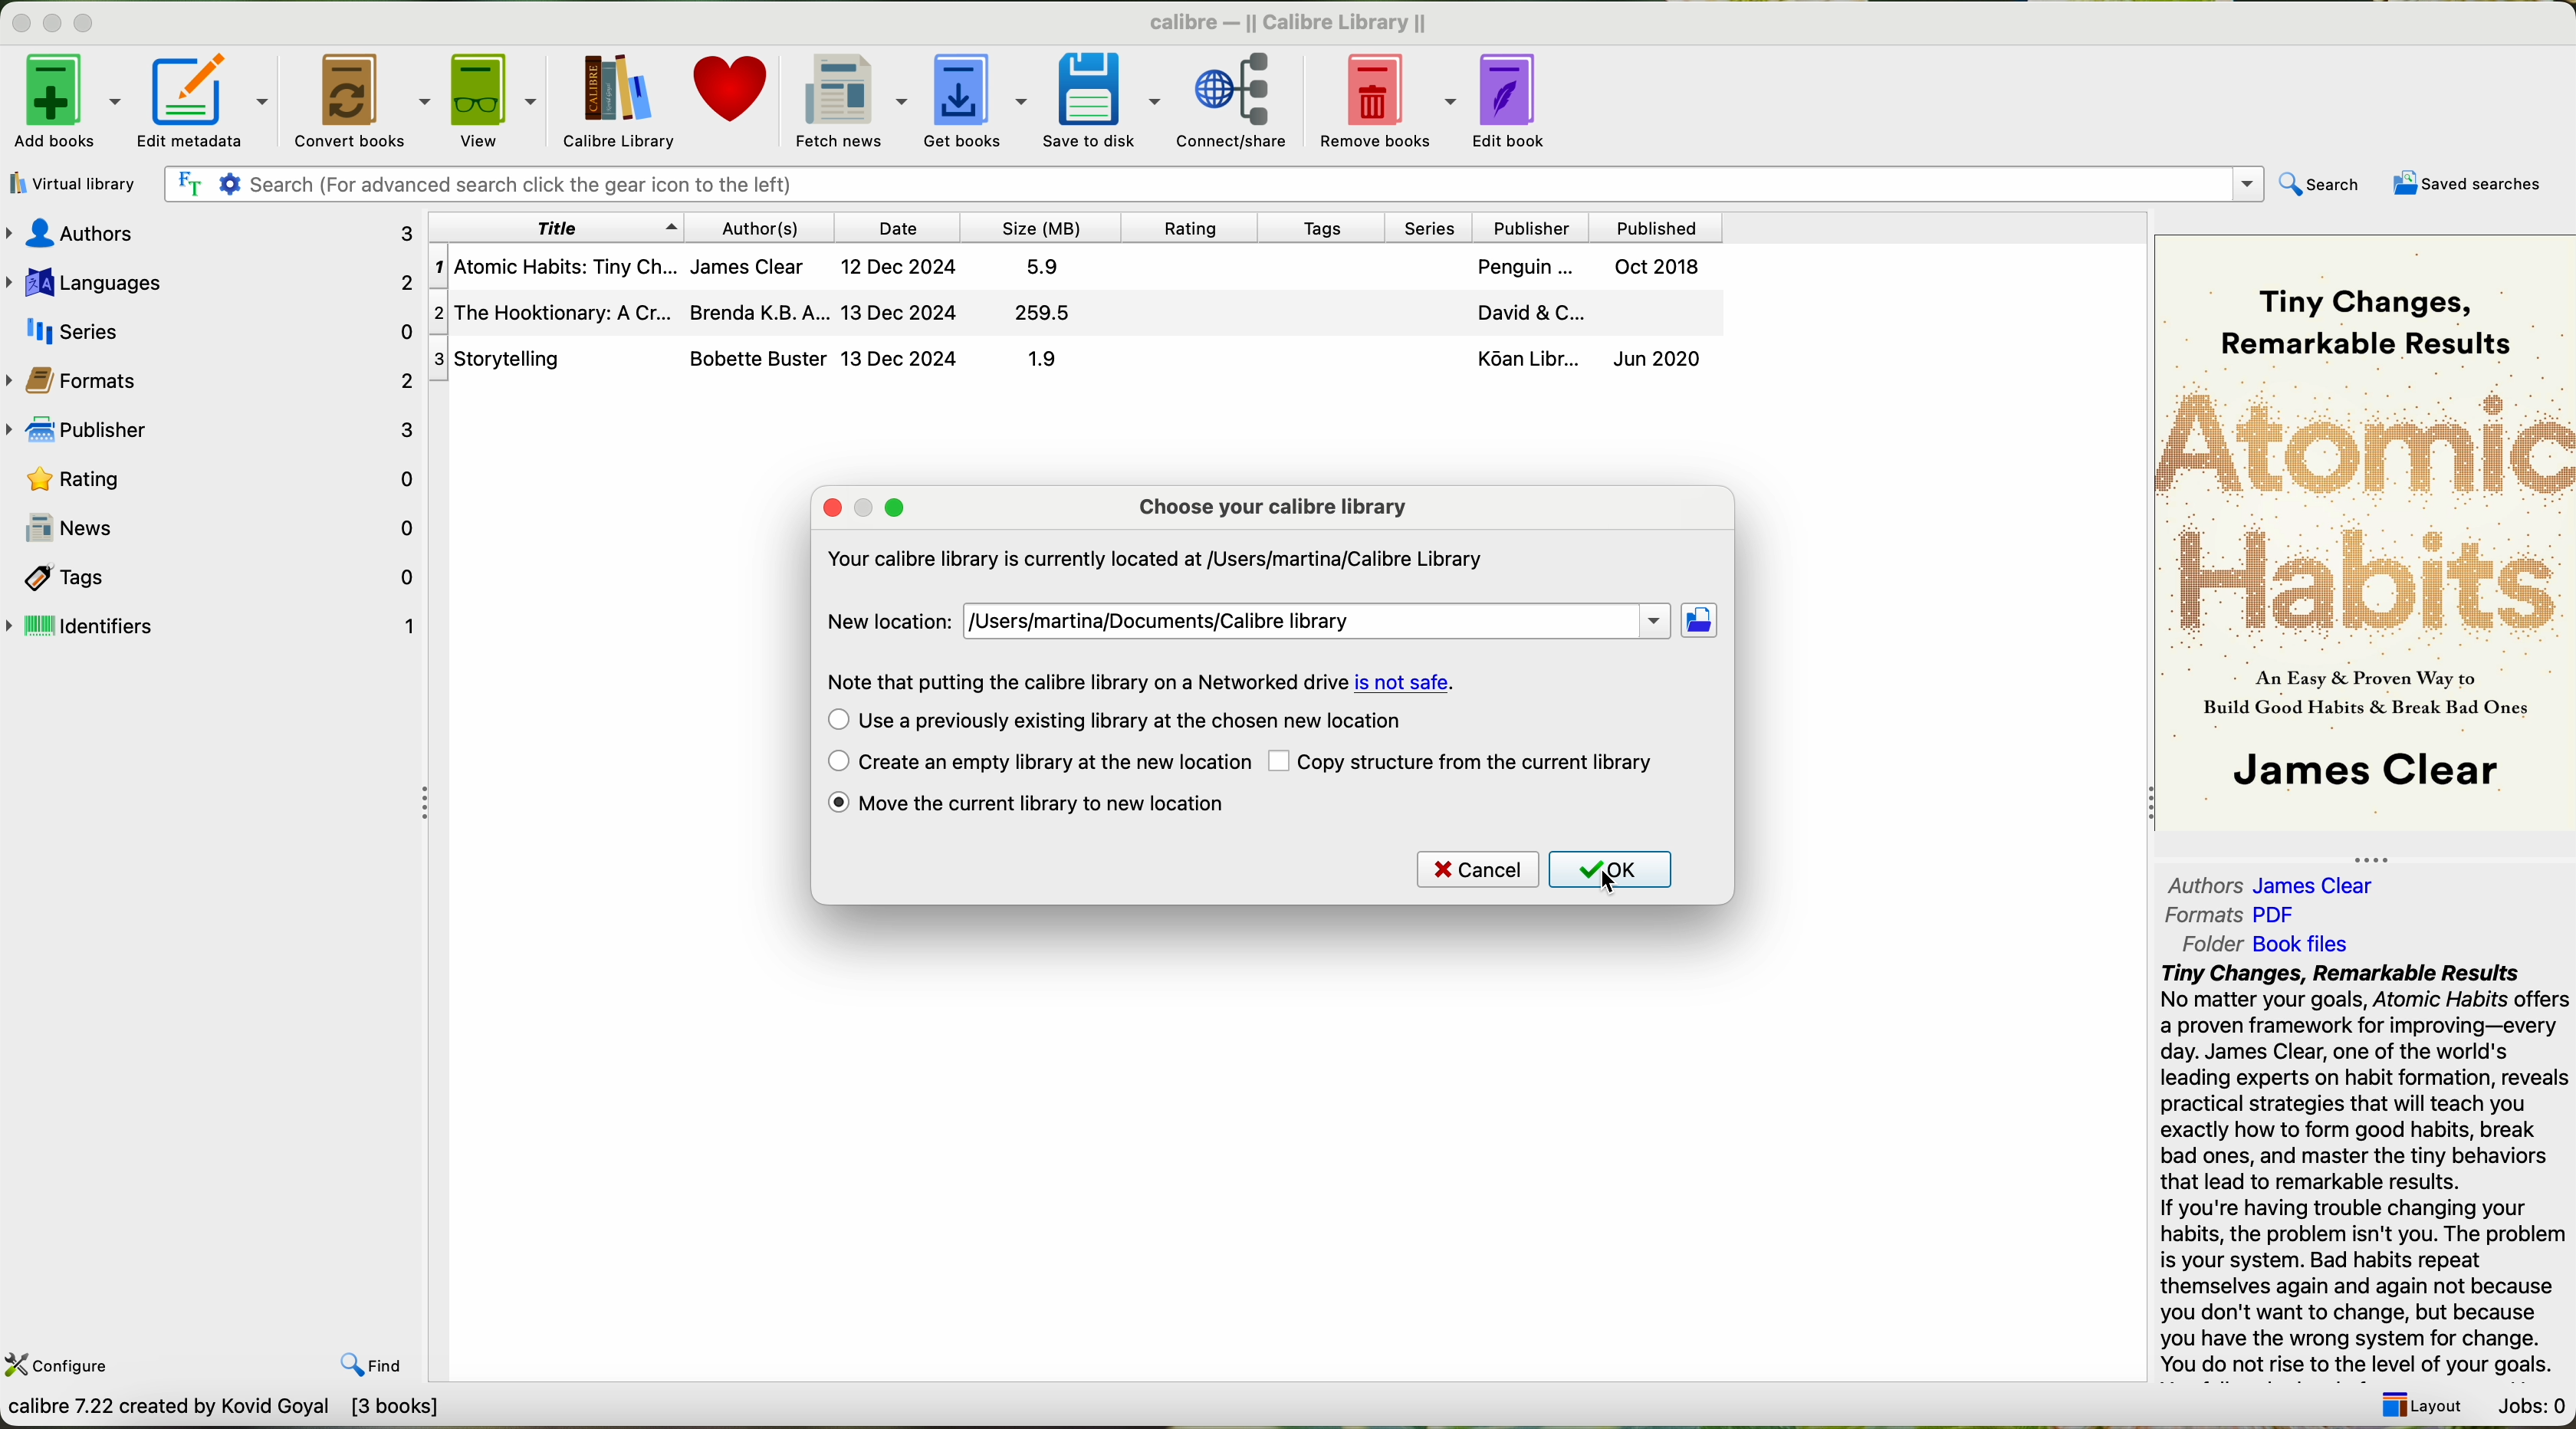  What do you see at coordinates (2359, 774) in the screenshot?
I see `James Clear` at bounding box center [2359, 774].